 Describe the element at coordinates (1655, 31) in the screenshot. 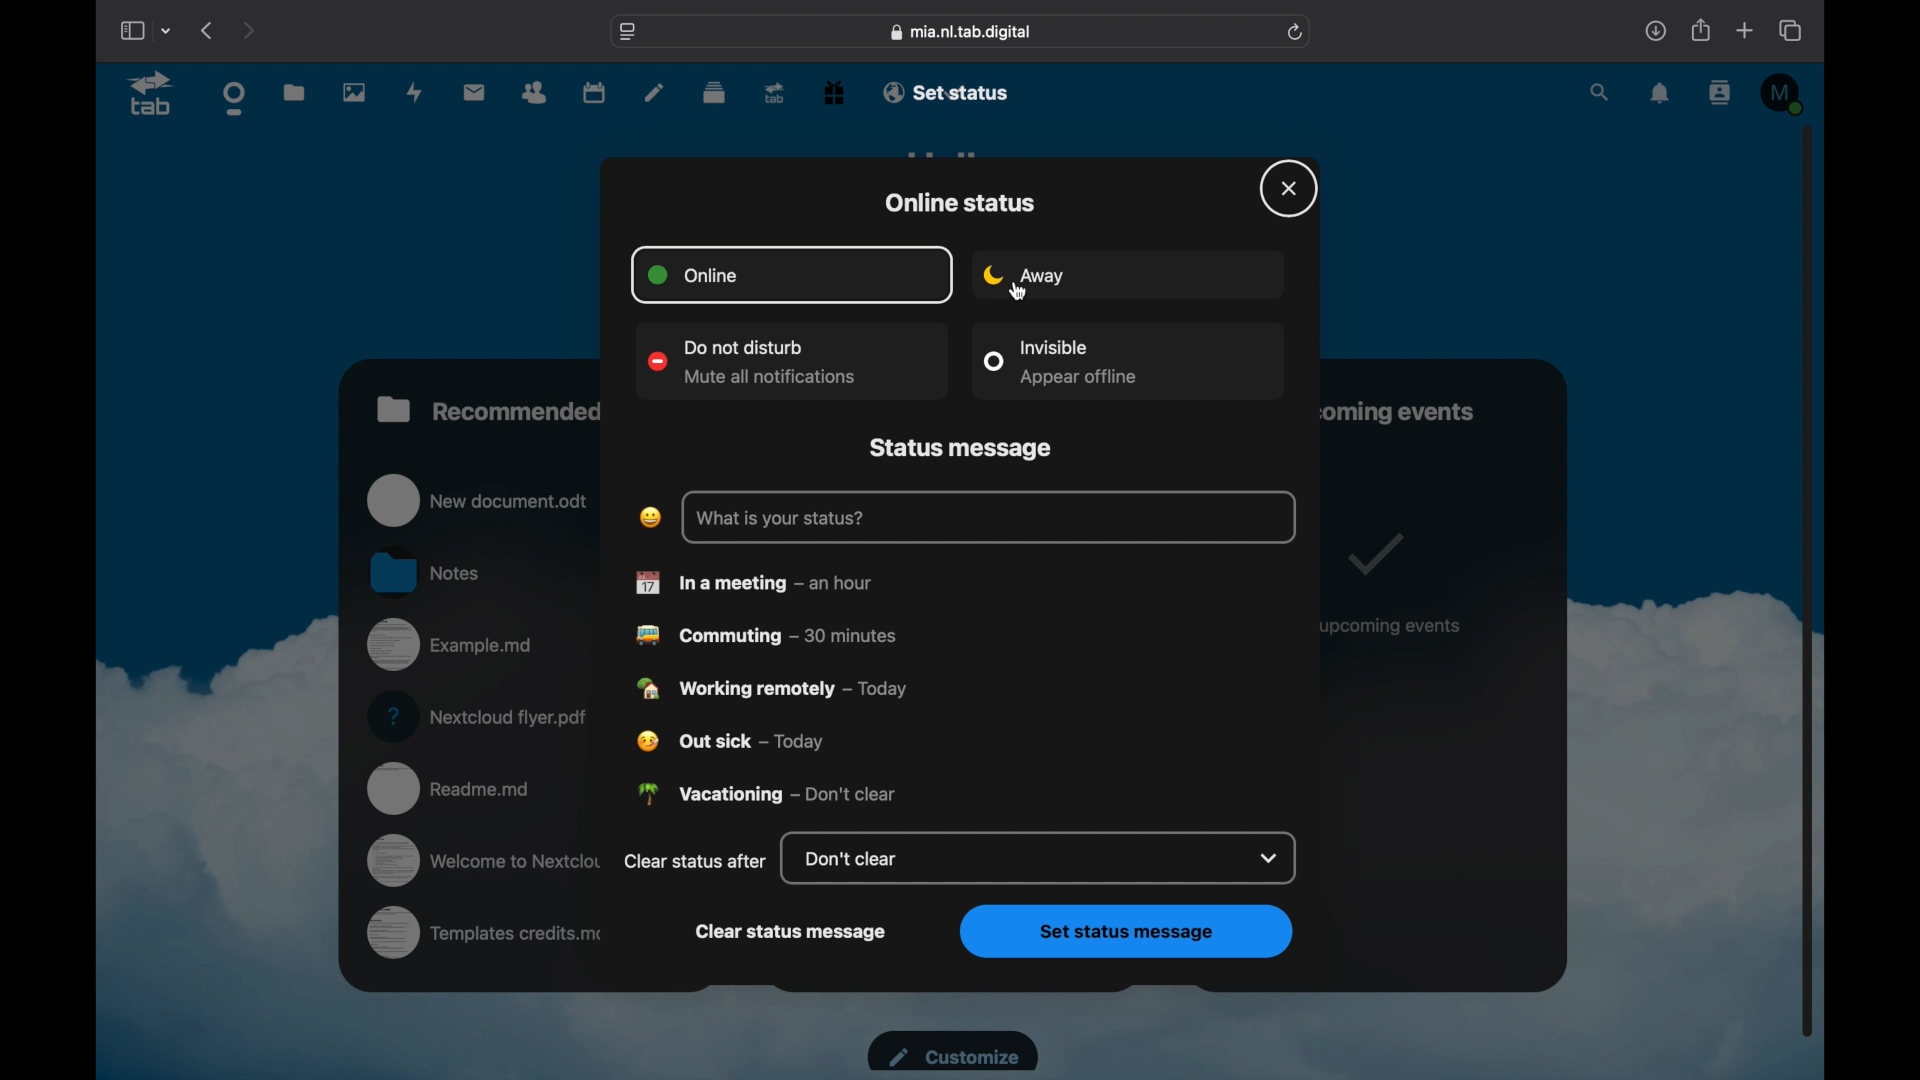

I see `downloads` at that location.